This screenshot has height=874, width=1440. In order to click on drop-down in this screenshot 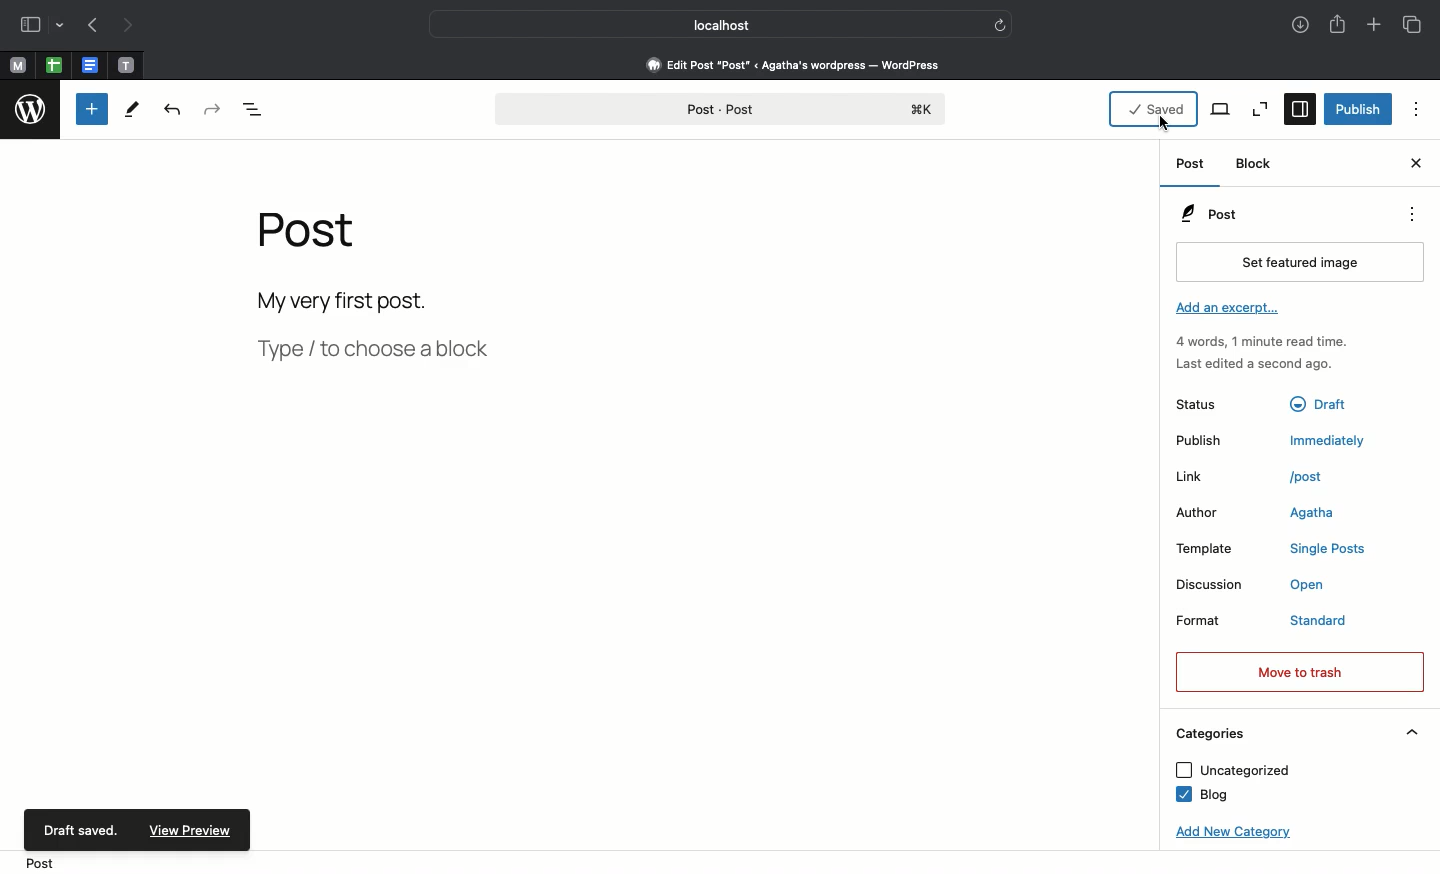, I will do `click(62, 27)`.